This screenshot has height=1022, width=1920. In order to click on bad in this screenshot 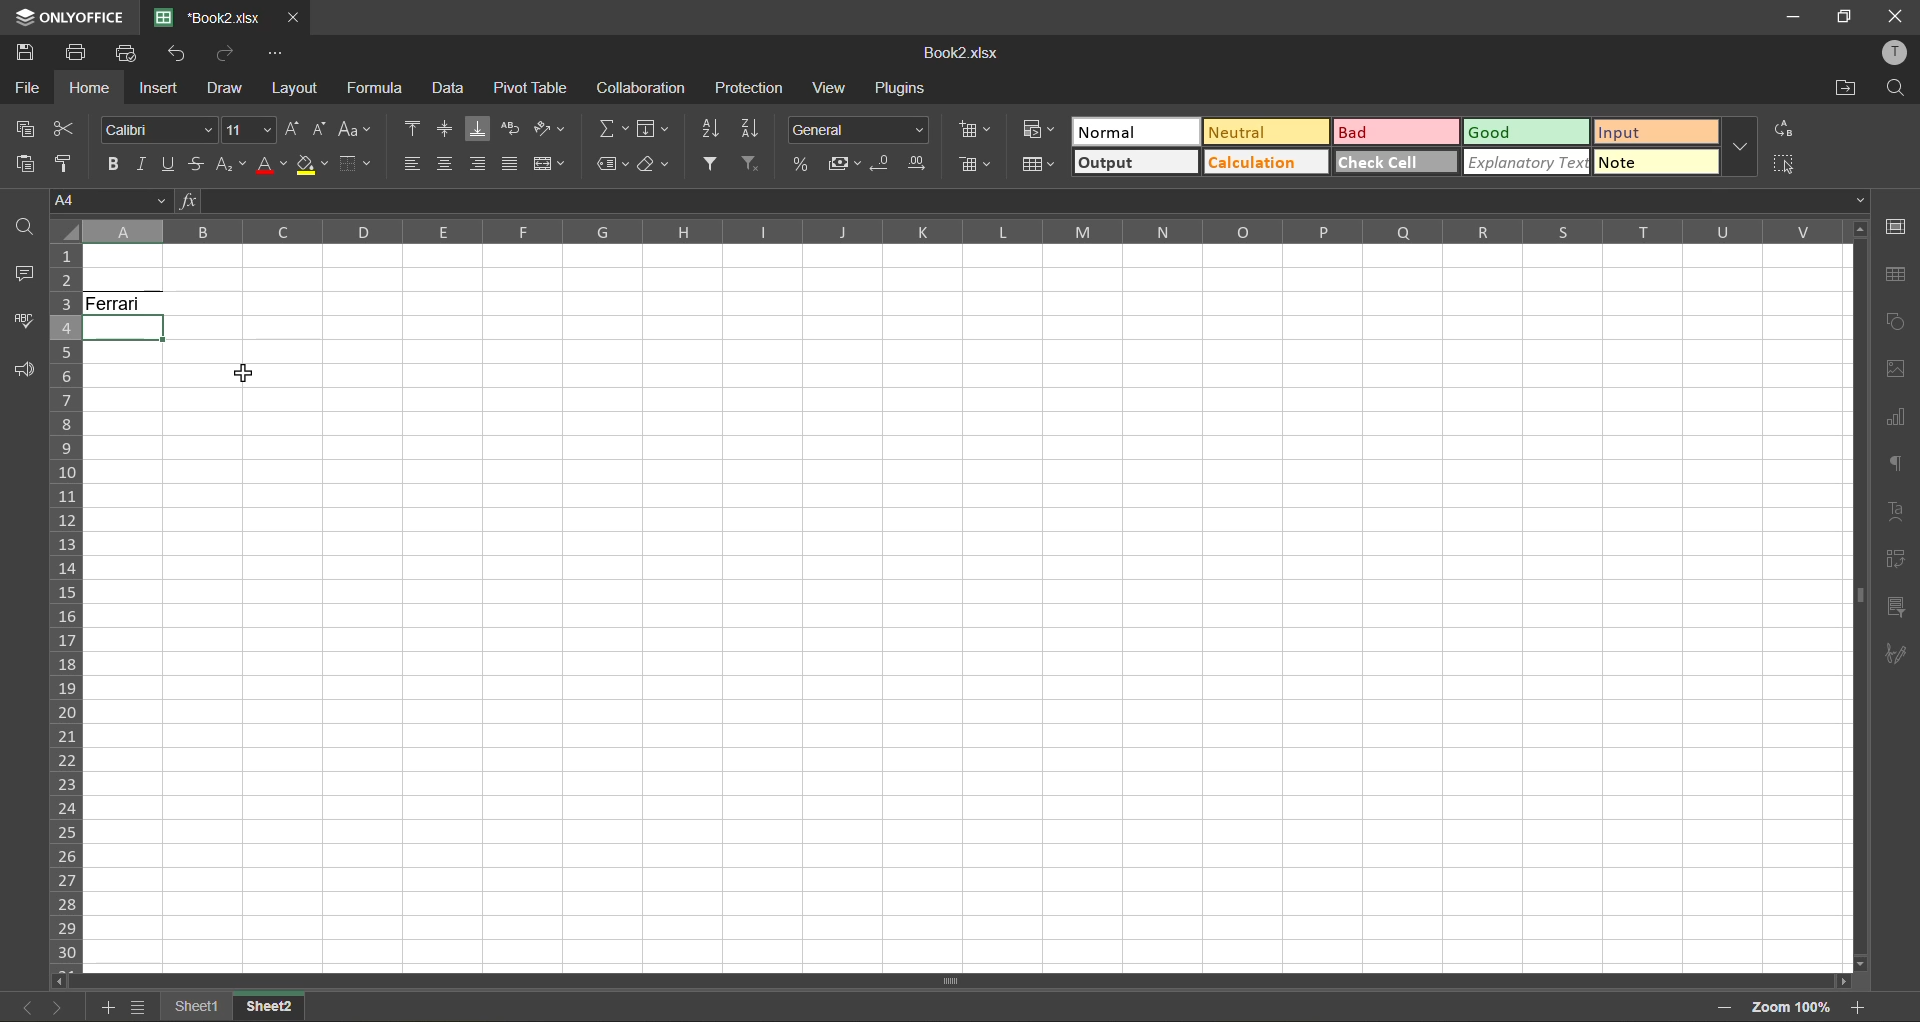, I will do `click(1393, 134)`.